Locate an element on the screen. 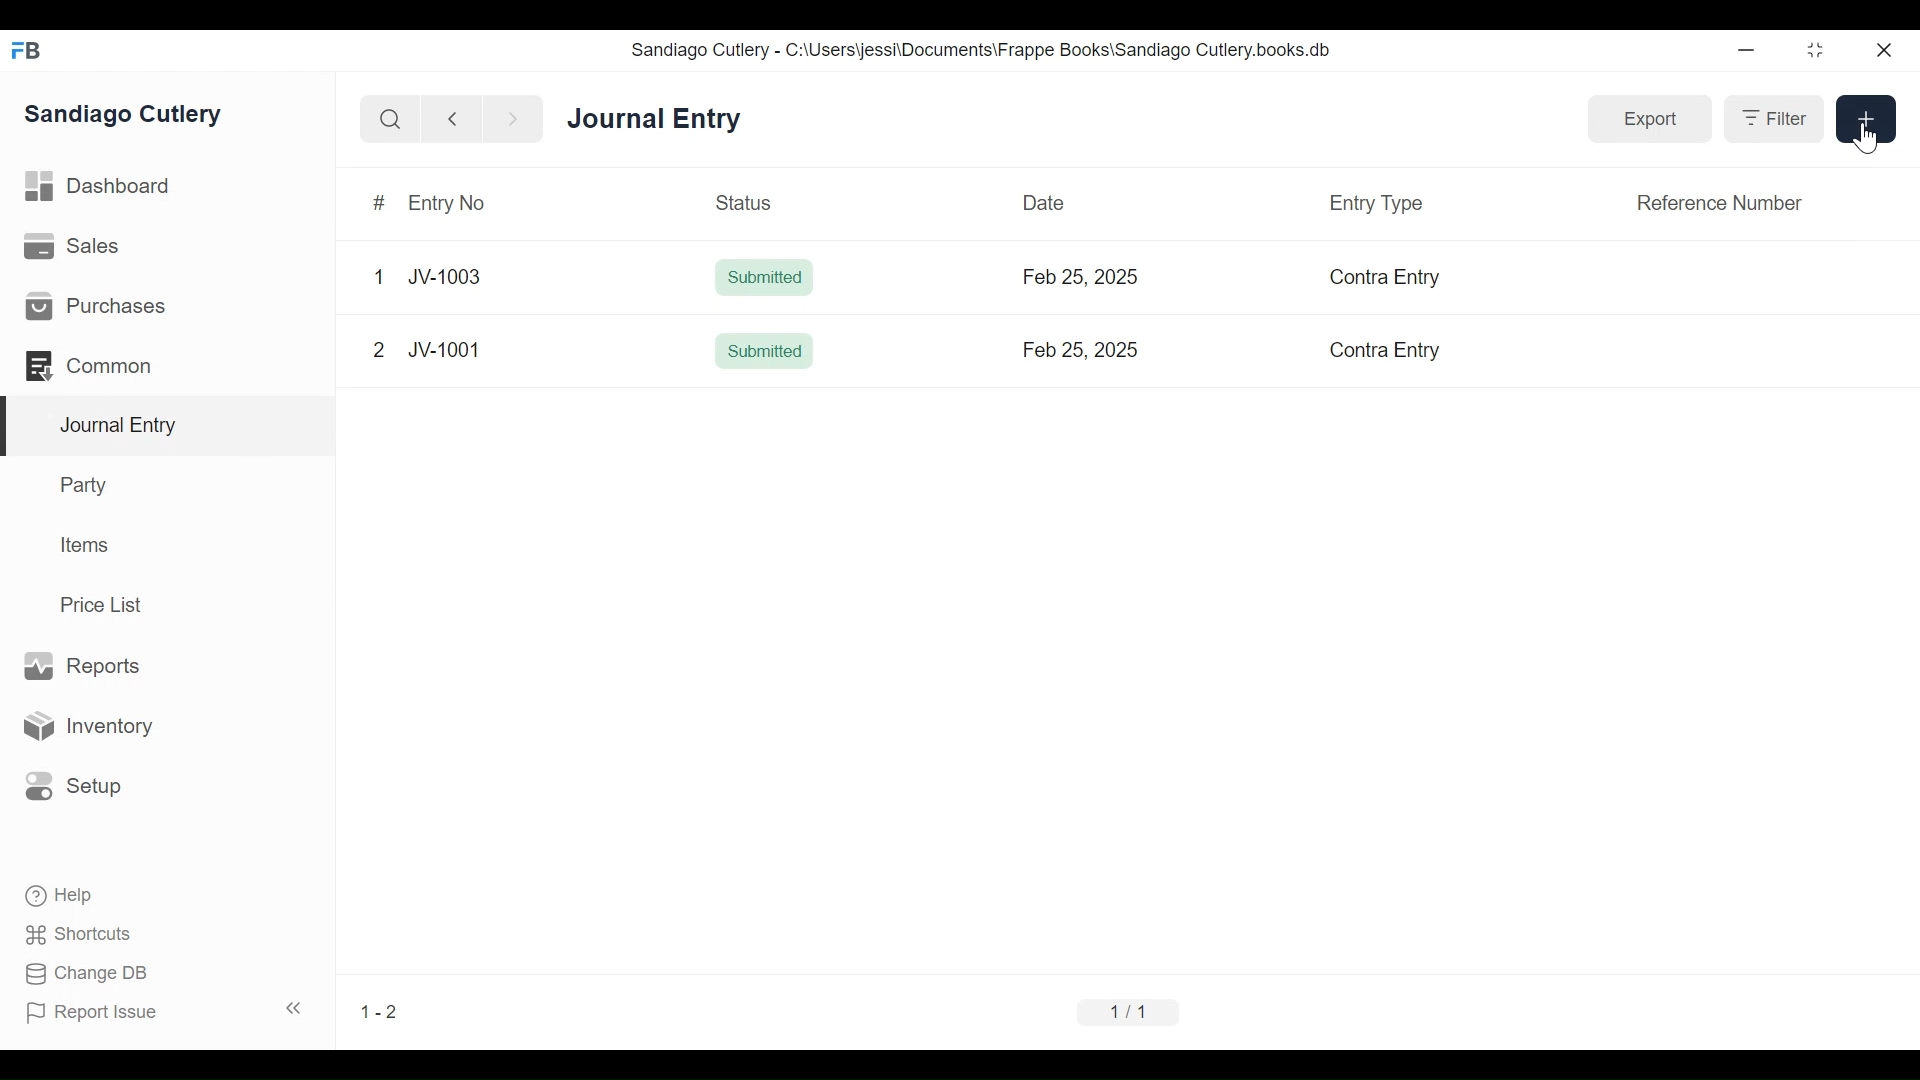 Image resolution: width=1920 pixels, height=1080 pixels. Navigate forward is located at coordinates (512, 120).